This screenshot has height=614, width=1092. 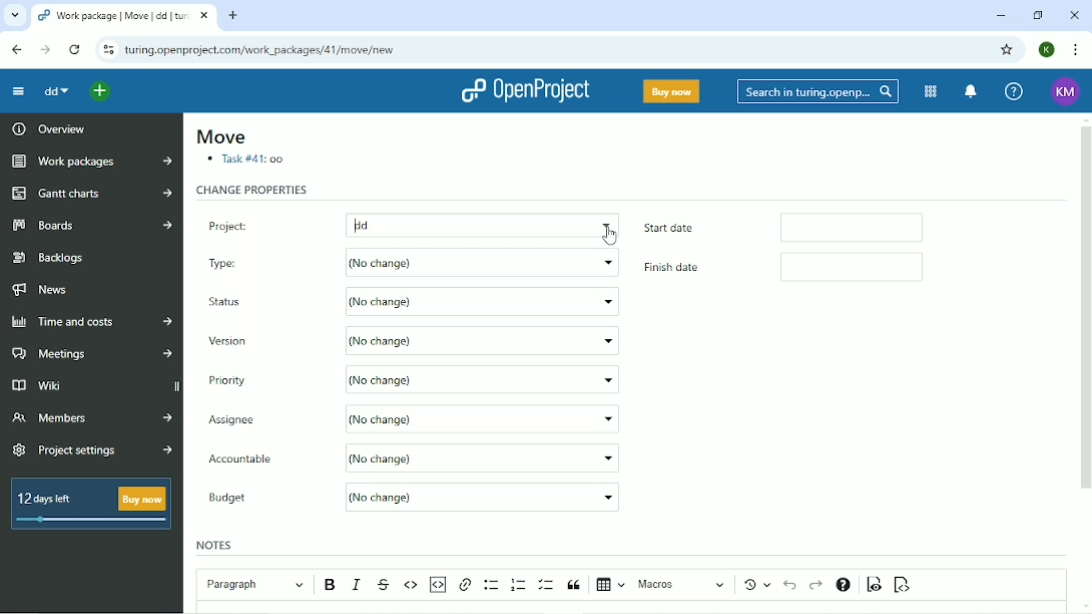 I want to click on Switch to markdown source, so click(x=901, y=585).